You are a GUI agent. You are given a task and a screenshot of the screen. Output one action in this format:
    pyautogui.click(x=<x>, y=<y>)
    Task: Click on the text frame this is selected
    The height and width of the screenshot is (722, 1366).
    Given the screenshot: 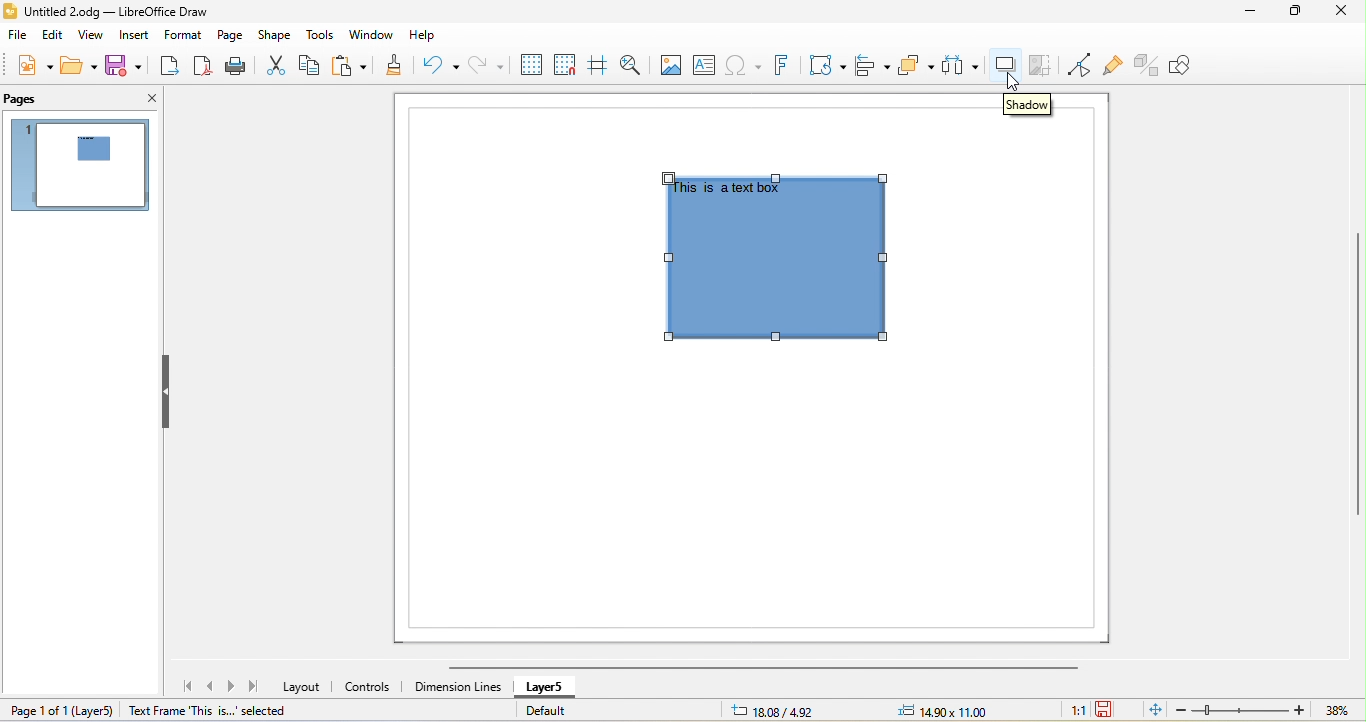 What is the action you would take?
    pyautogui.click(x=205, y=711)
    